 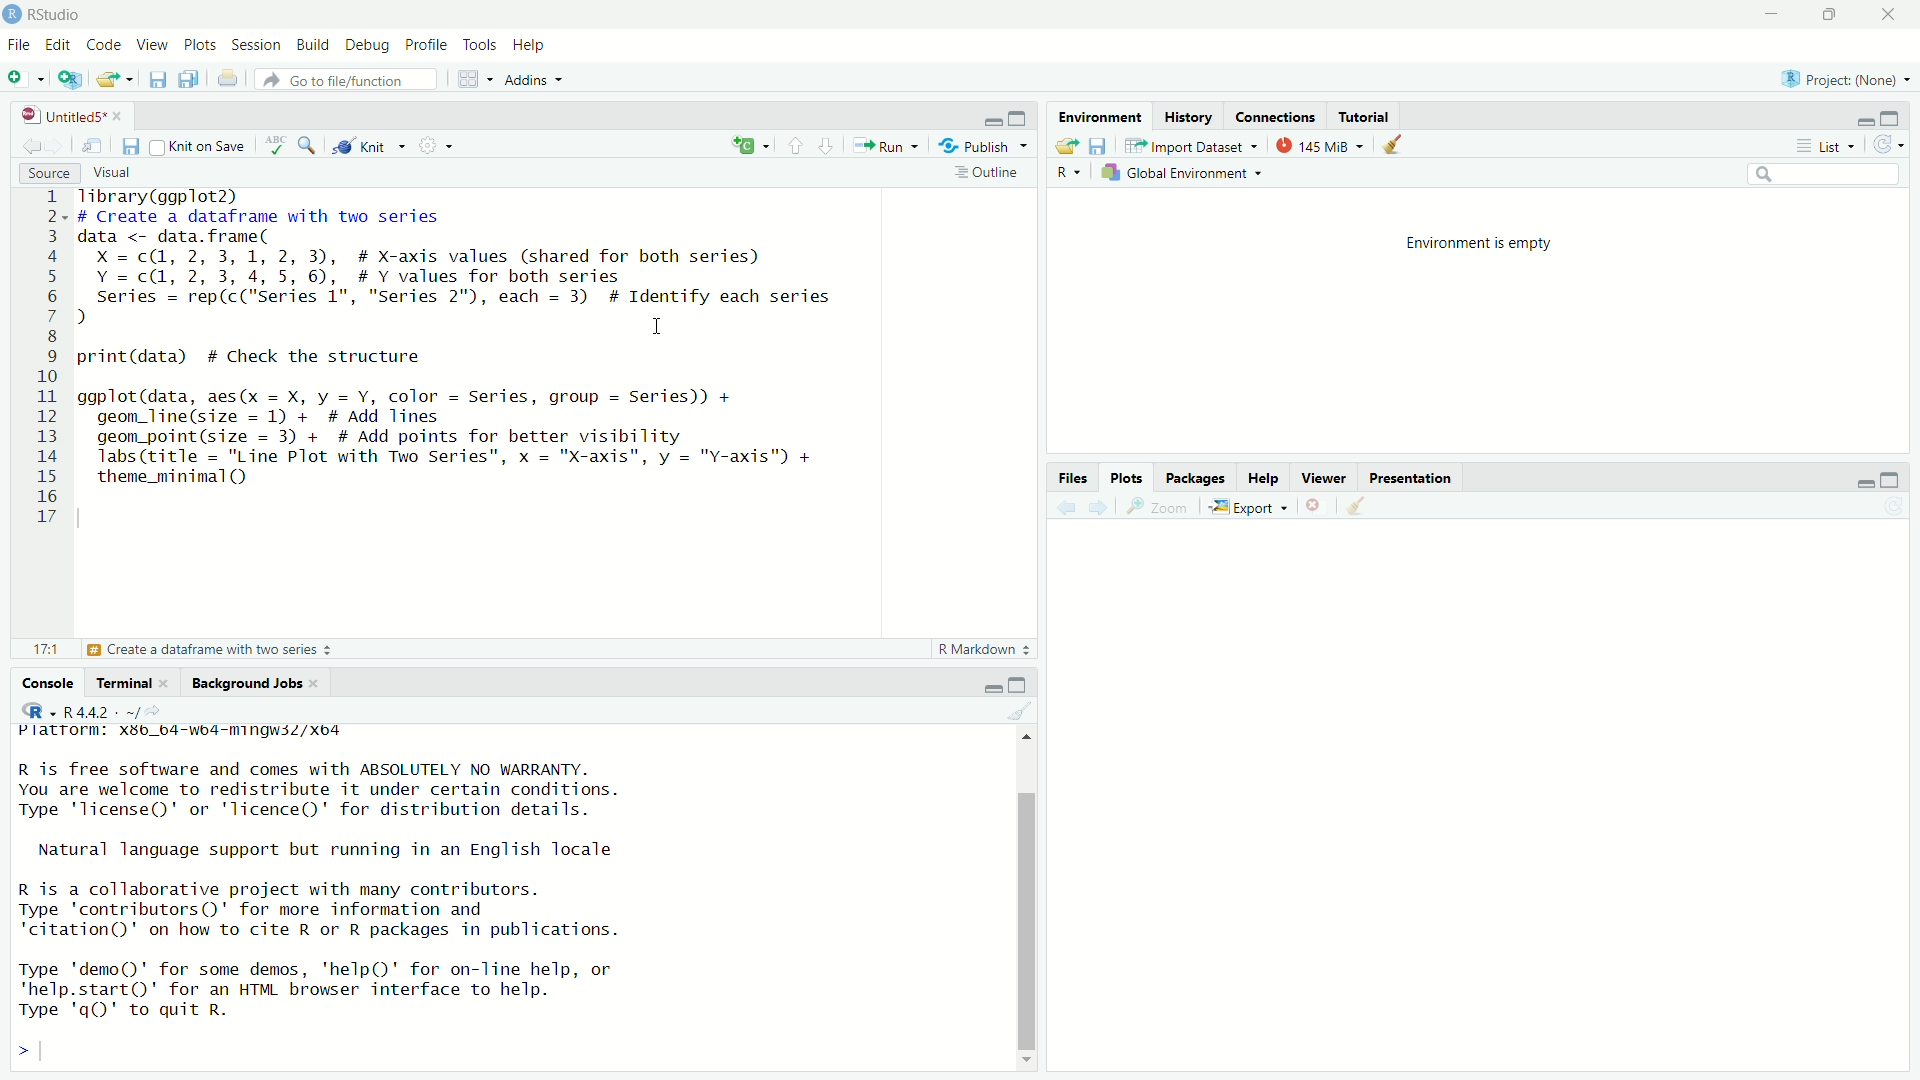 I want to click on minimize, so click(x=1770, y=14).